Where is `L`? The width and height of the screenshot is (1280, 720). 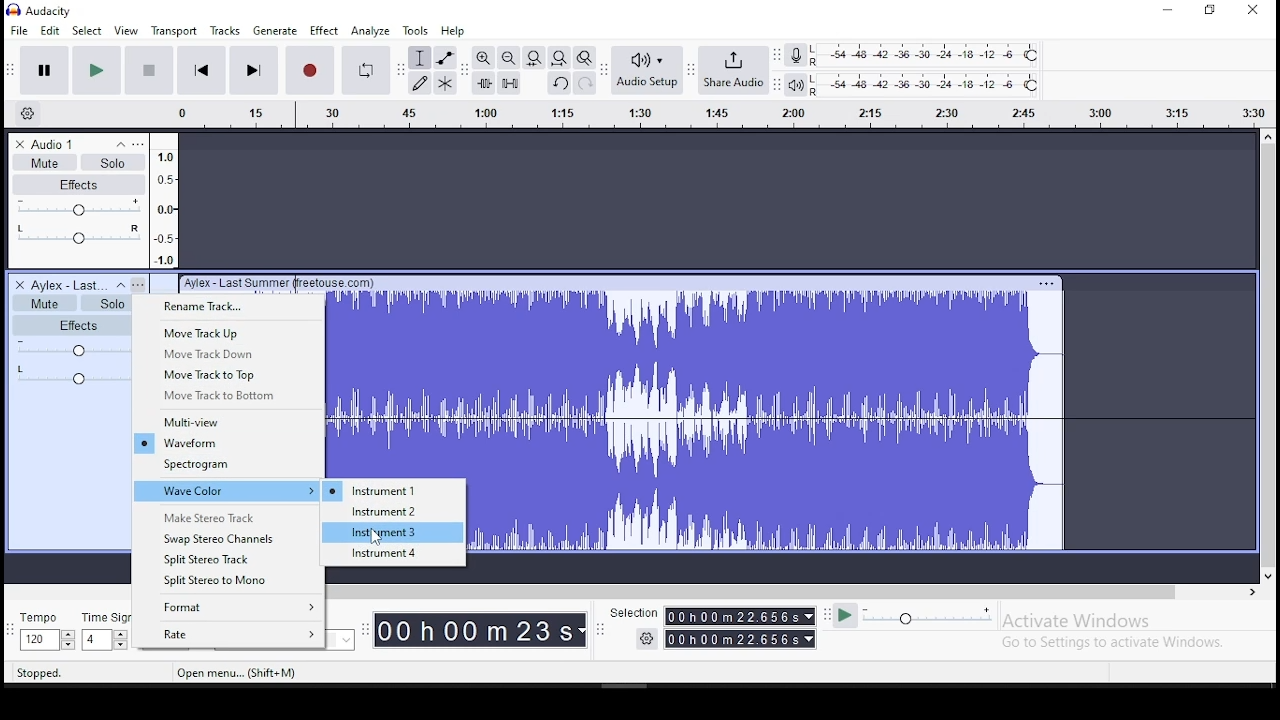
L is located at coordinates (815, 79).